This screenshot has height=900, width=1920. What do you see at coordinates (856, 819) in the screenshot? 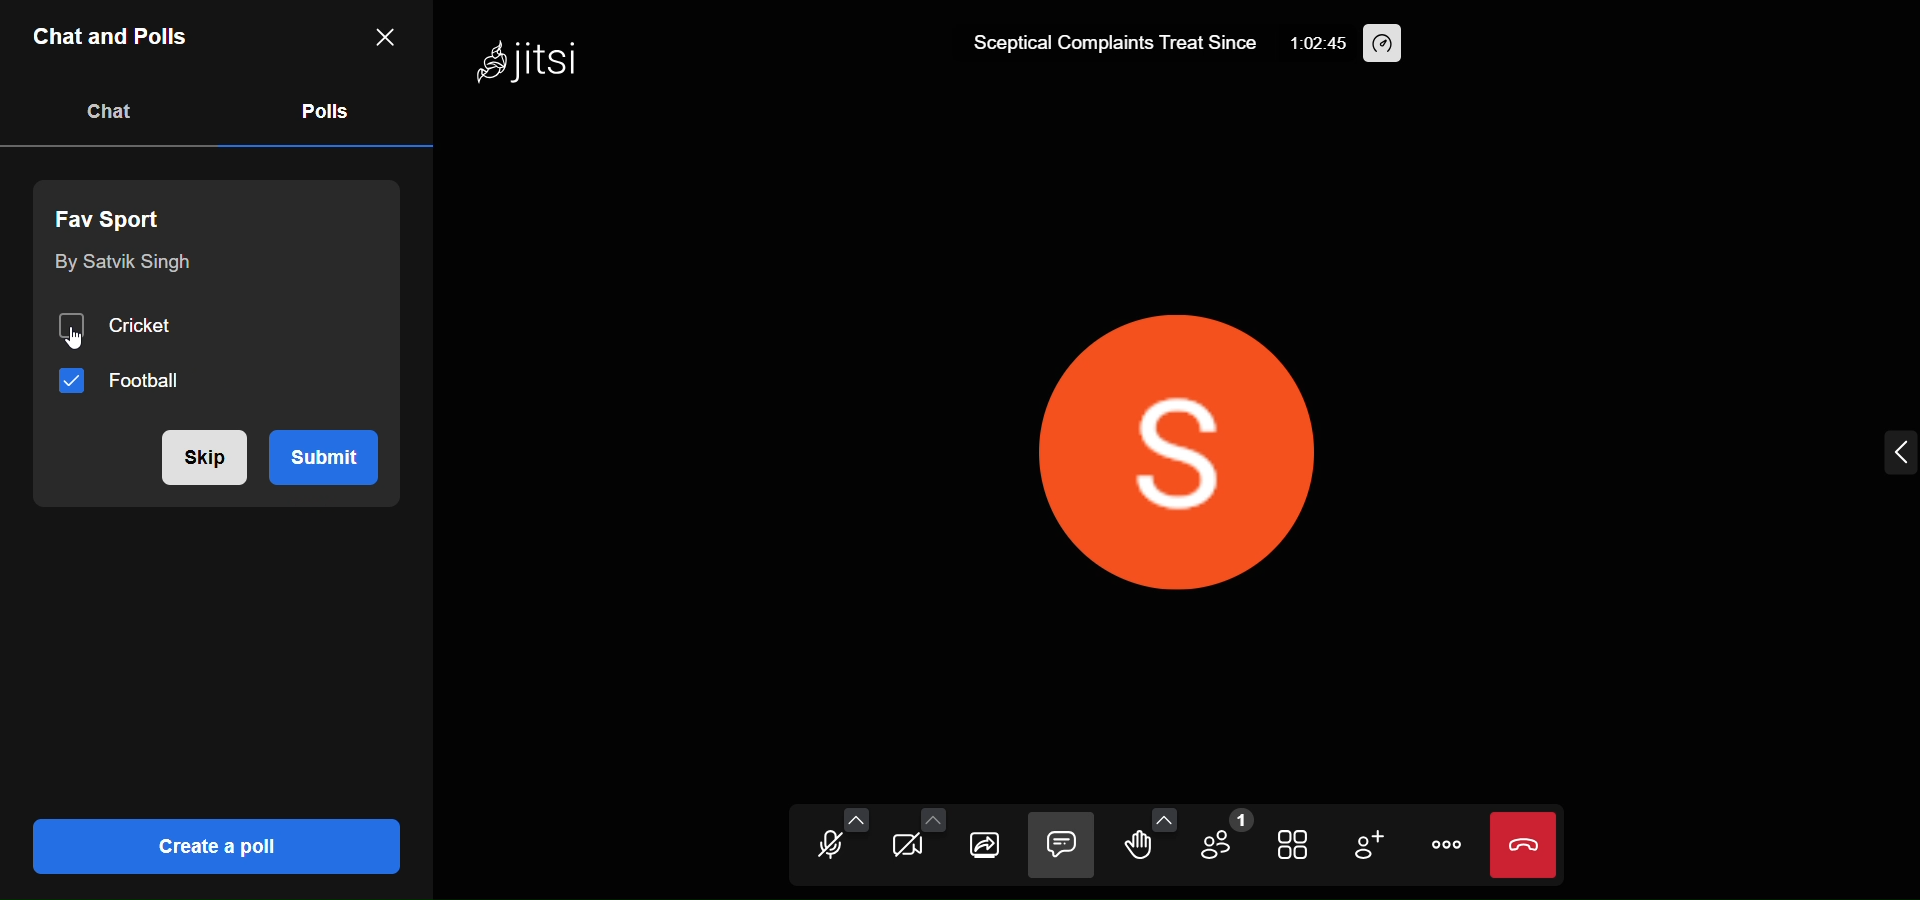
I see `more audio option` at bounding box center [856, 819].